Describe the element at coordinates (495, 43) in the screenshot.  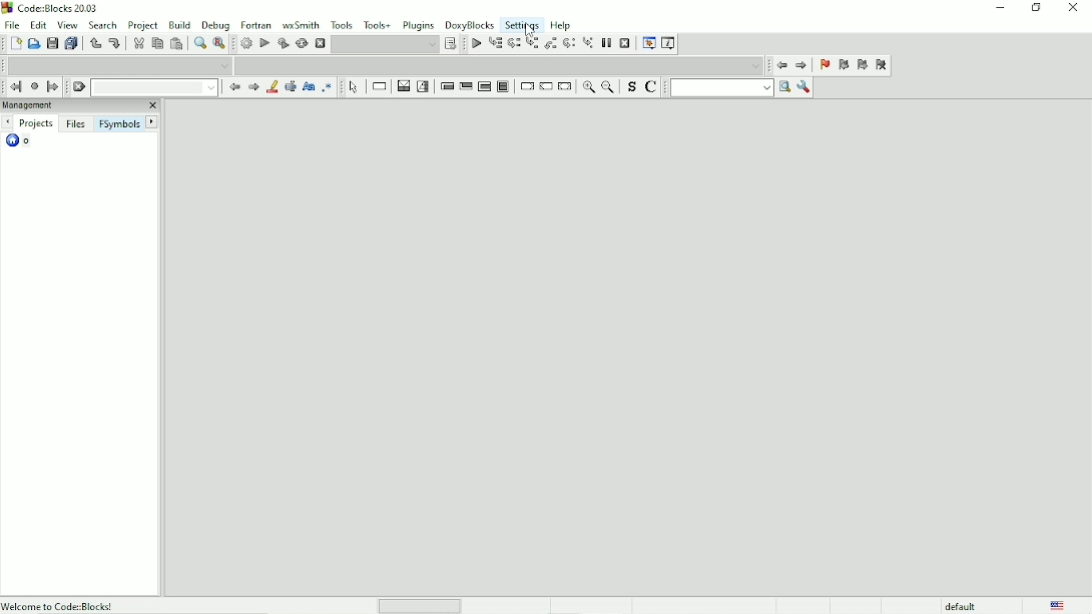
I see `Run to cursor` at that location.